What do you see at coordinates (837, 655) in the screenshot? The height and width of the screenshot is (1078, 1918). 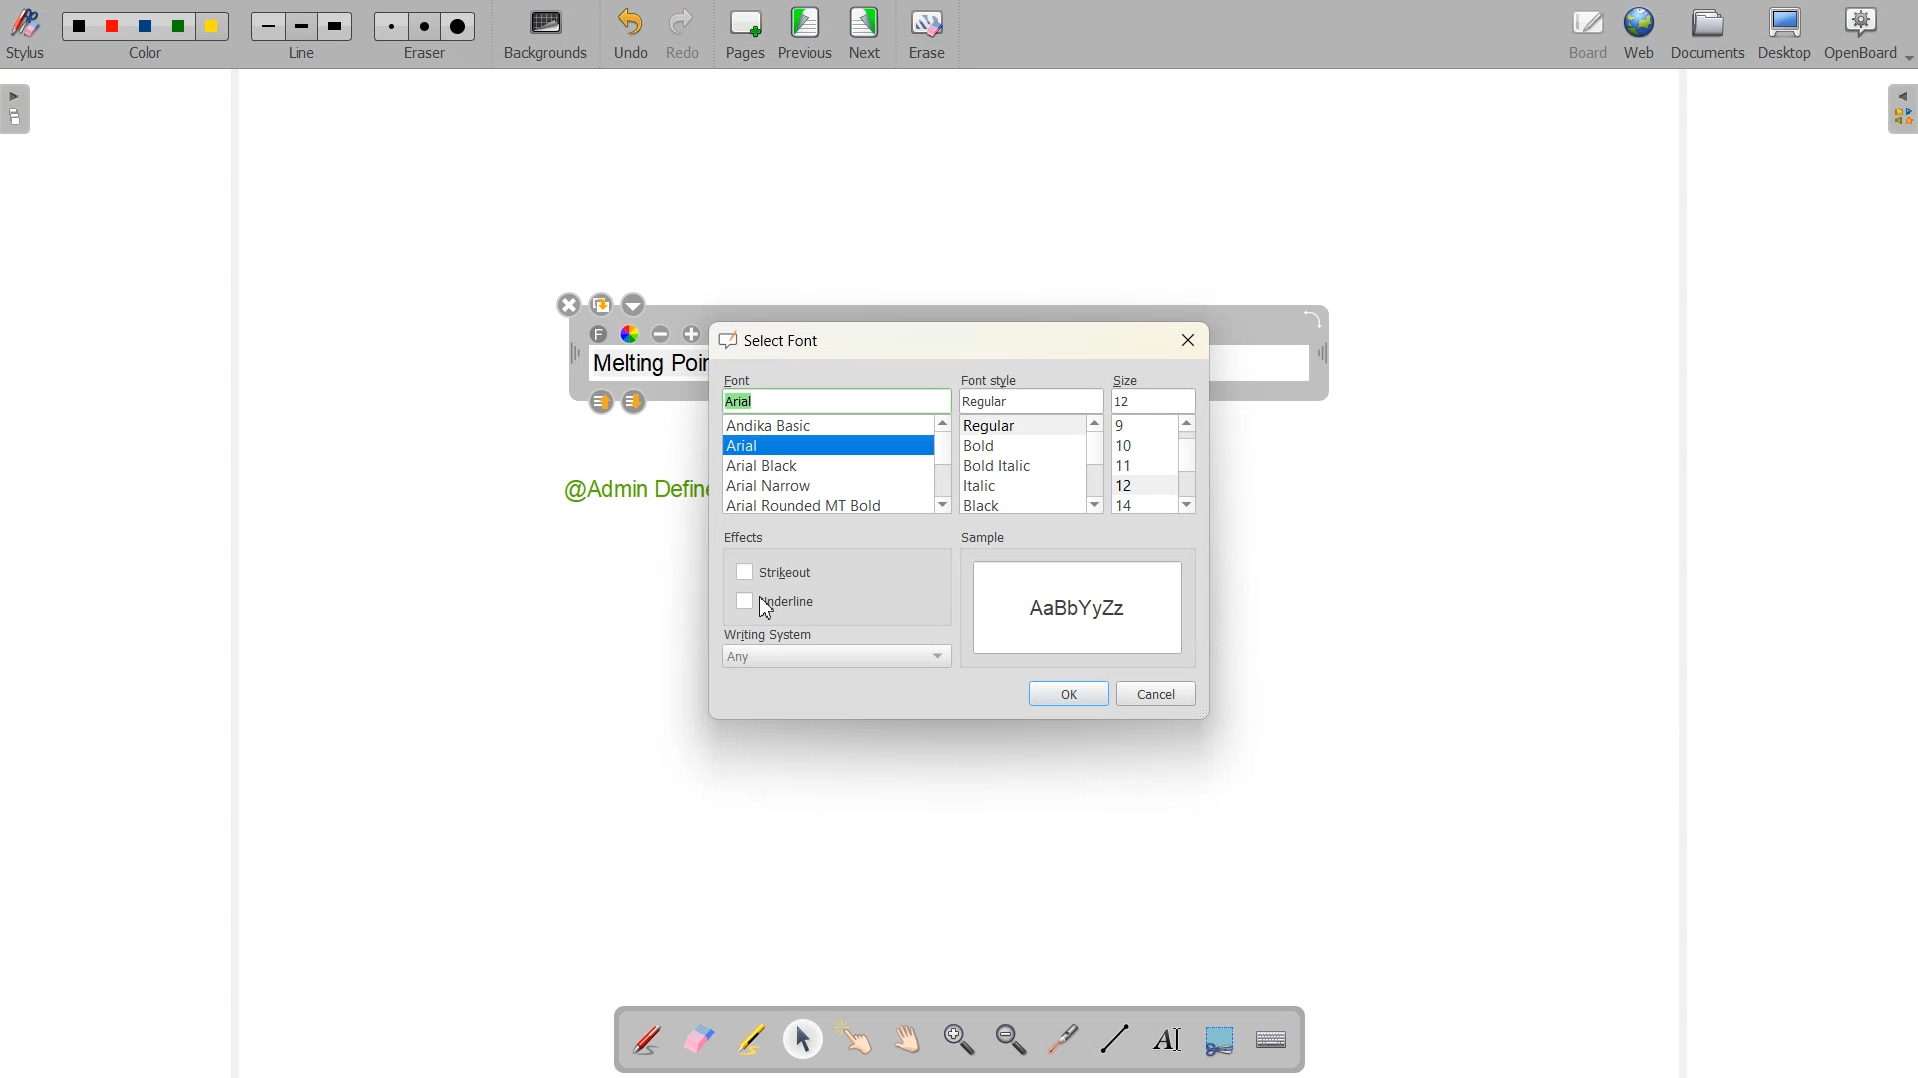 I see `Writing System` at bounding box center [837, 655].